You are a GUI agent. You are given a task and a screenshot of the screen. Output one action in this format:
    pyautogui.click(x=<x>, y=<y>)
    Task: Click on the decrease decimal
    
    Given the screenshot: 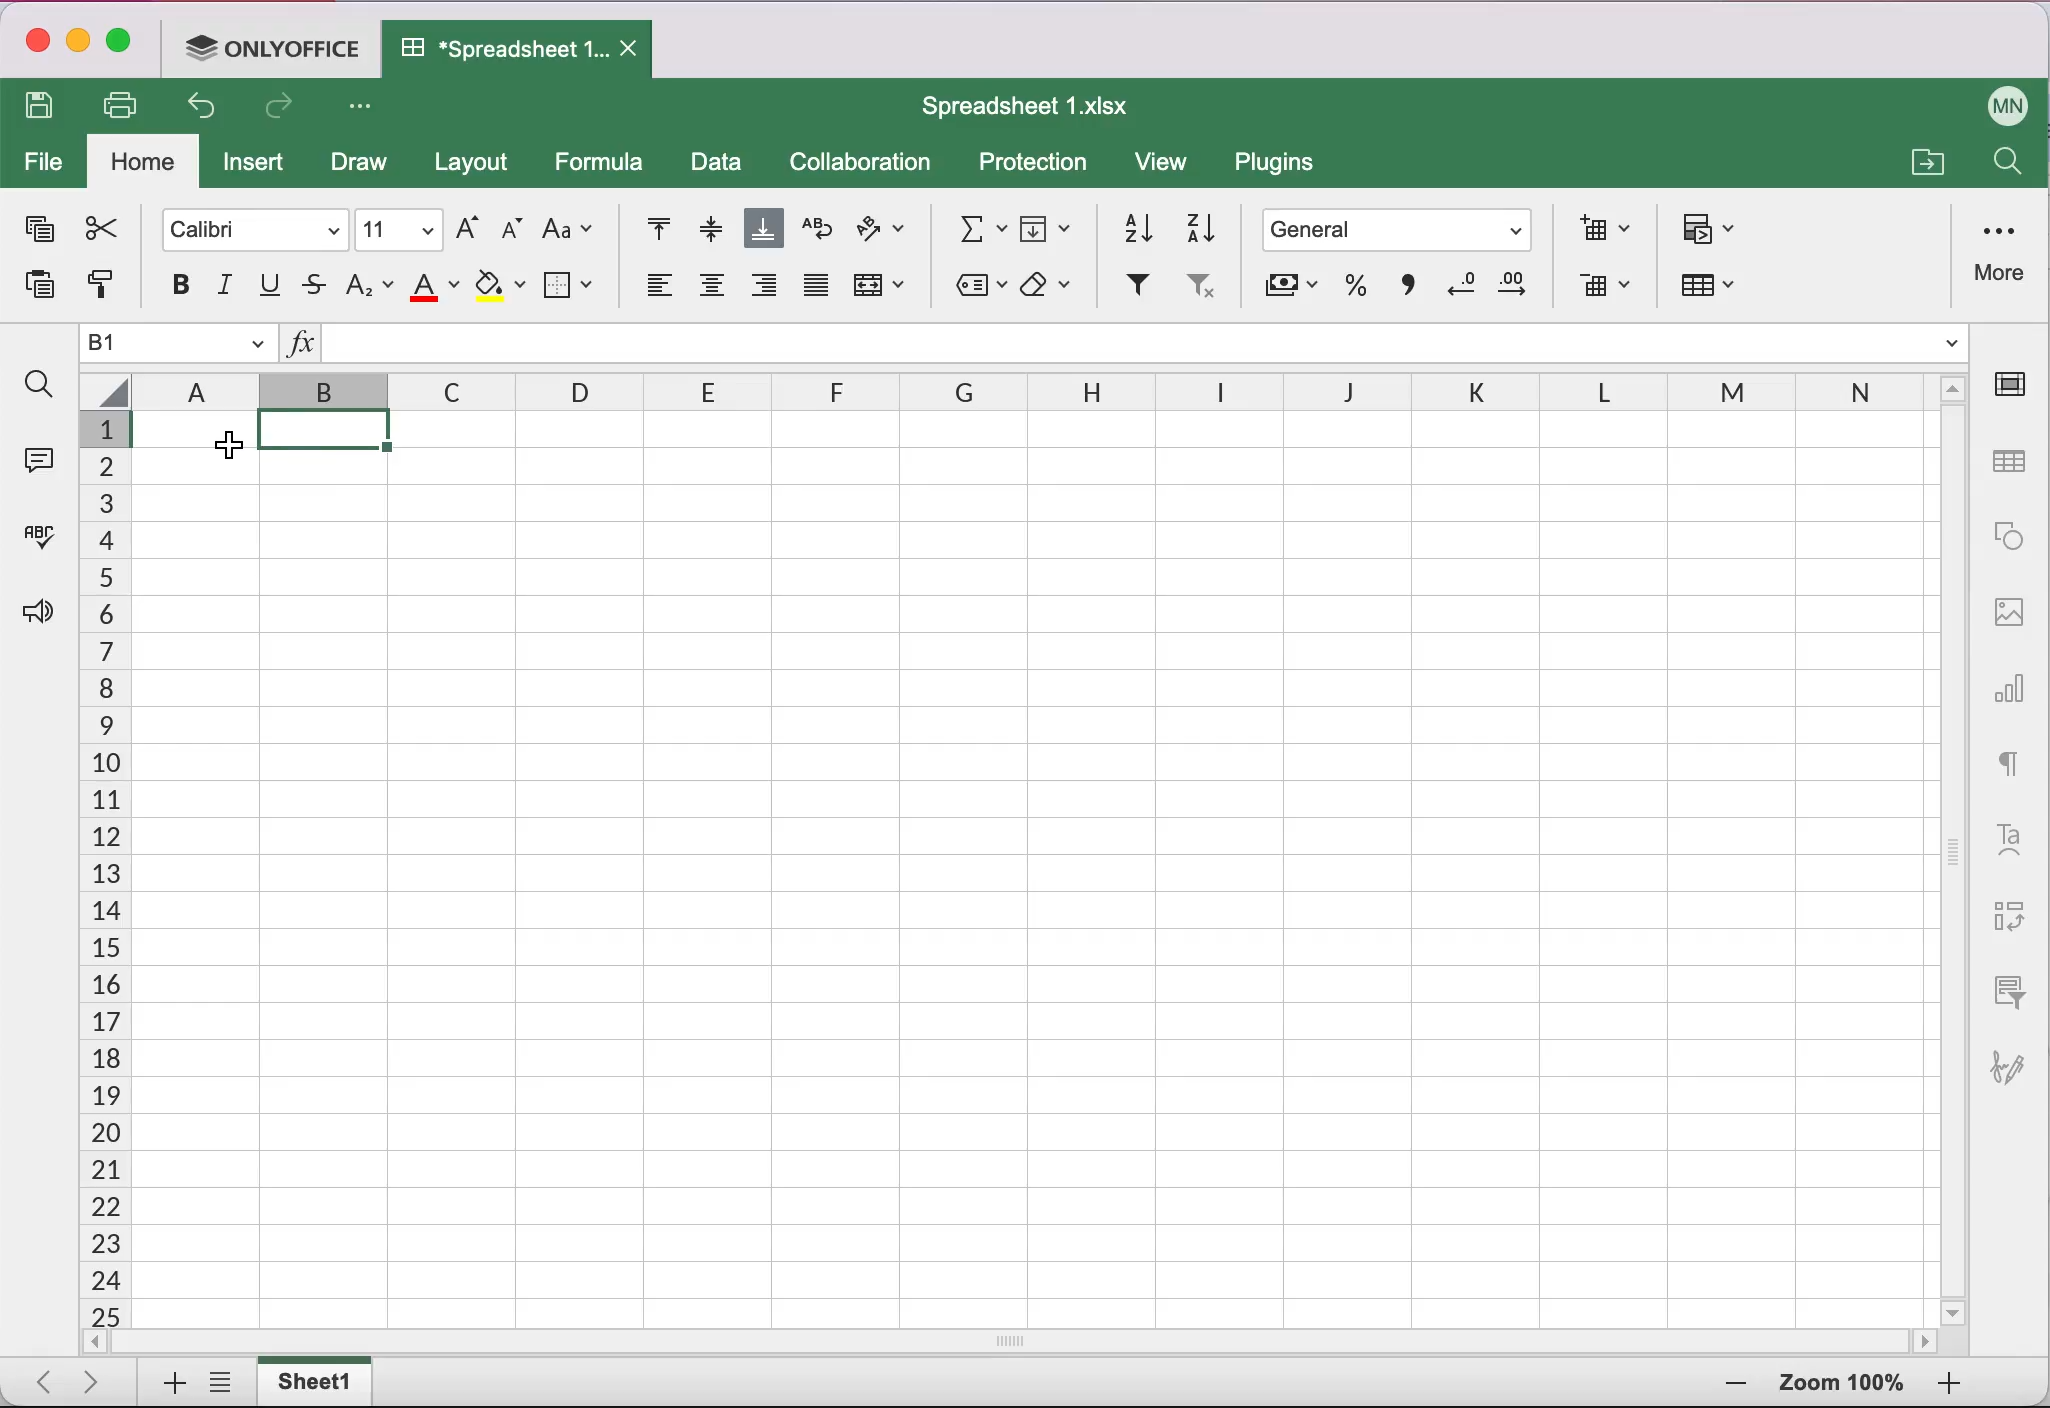 What is the action you would take?
    pyautogui.click(x=1458, y=289)
    